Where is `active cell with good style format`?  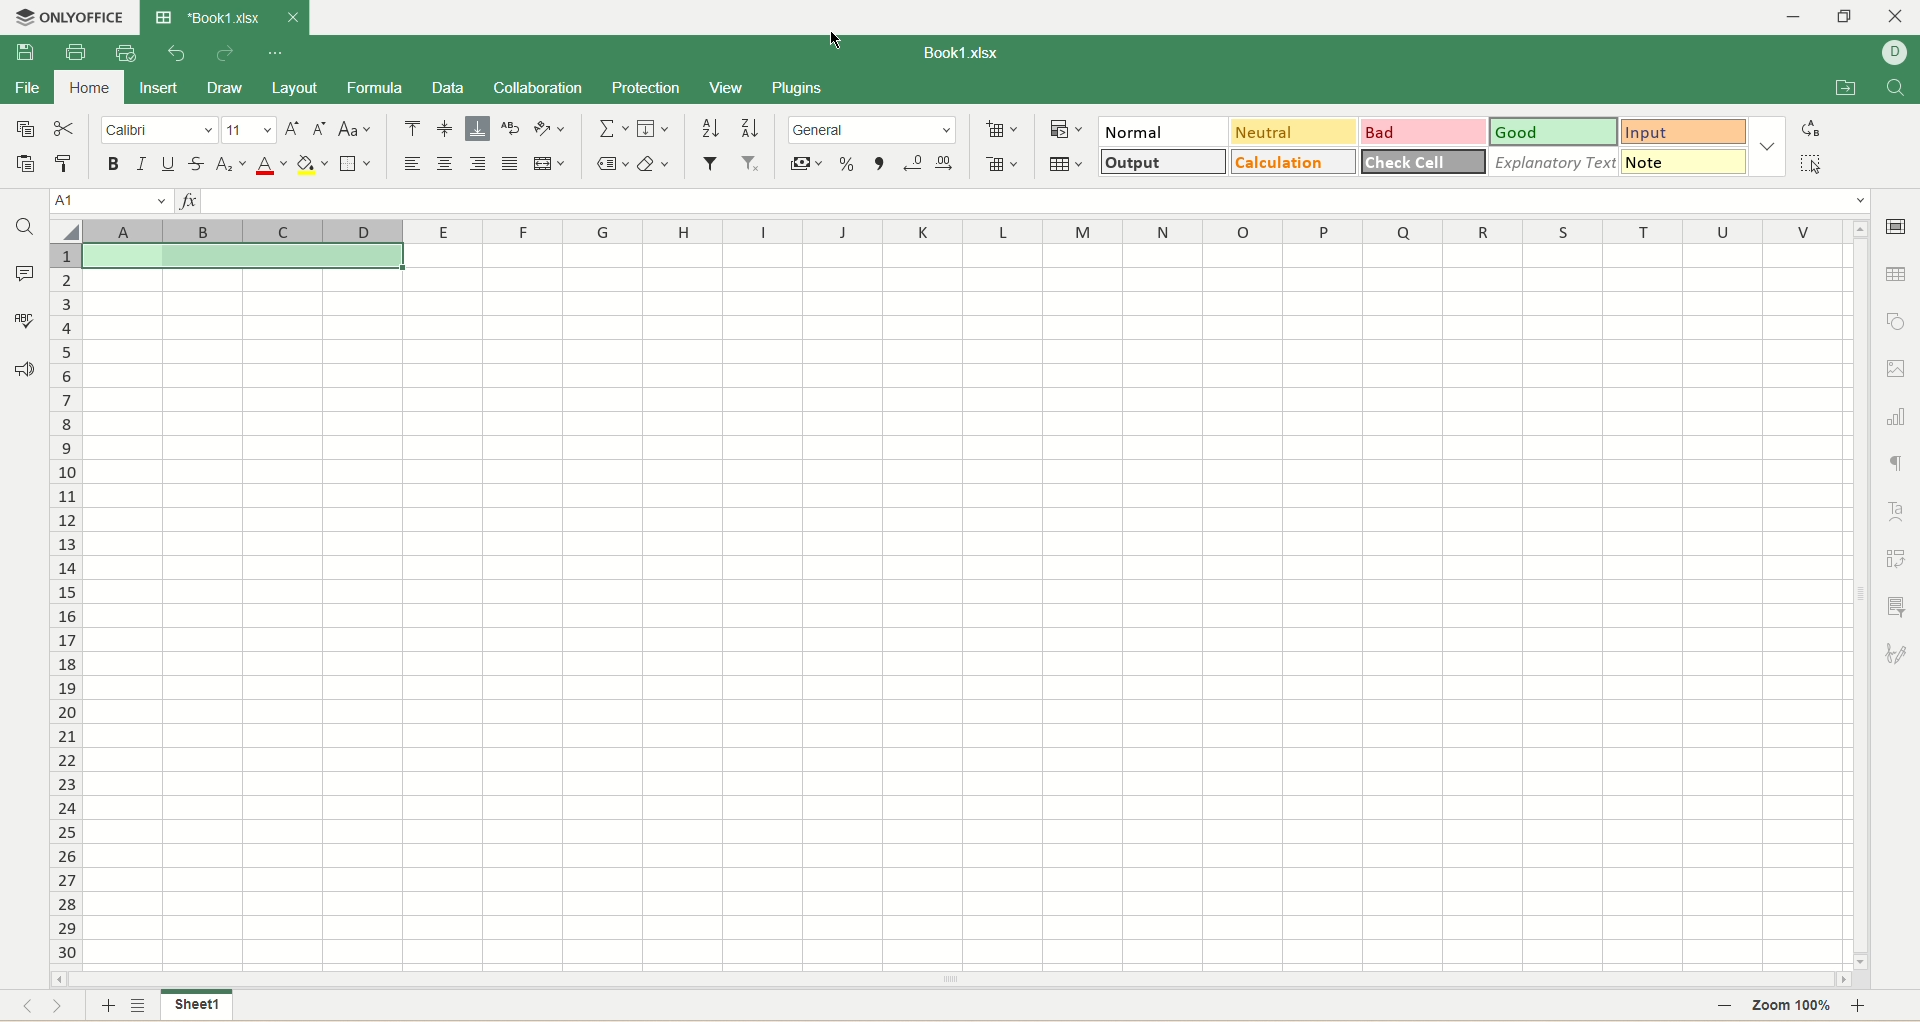
active cell with good style format is located at coordinates (243, 256).